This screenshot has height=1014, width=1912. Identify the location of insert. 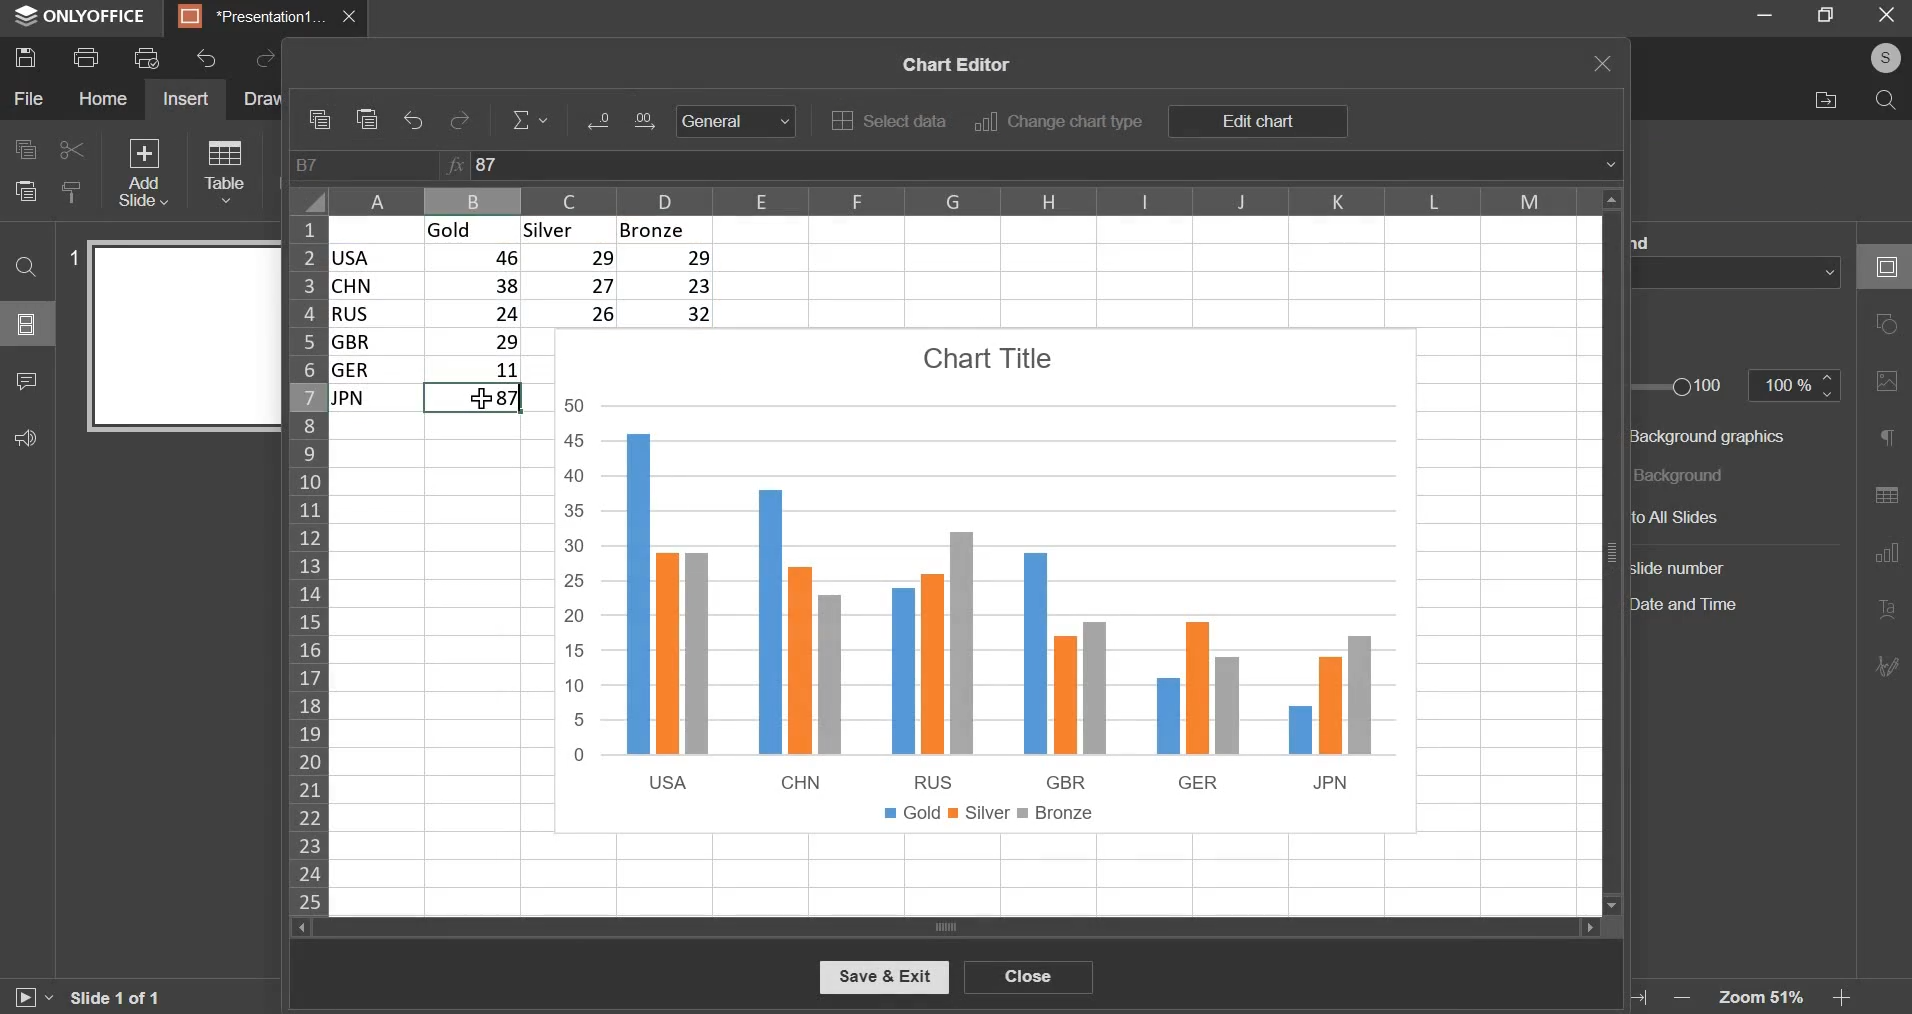
(184, 99).